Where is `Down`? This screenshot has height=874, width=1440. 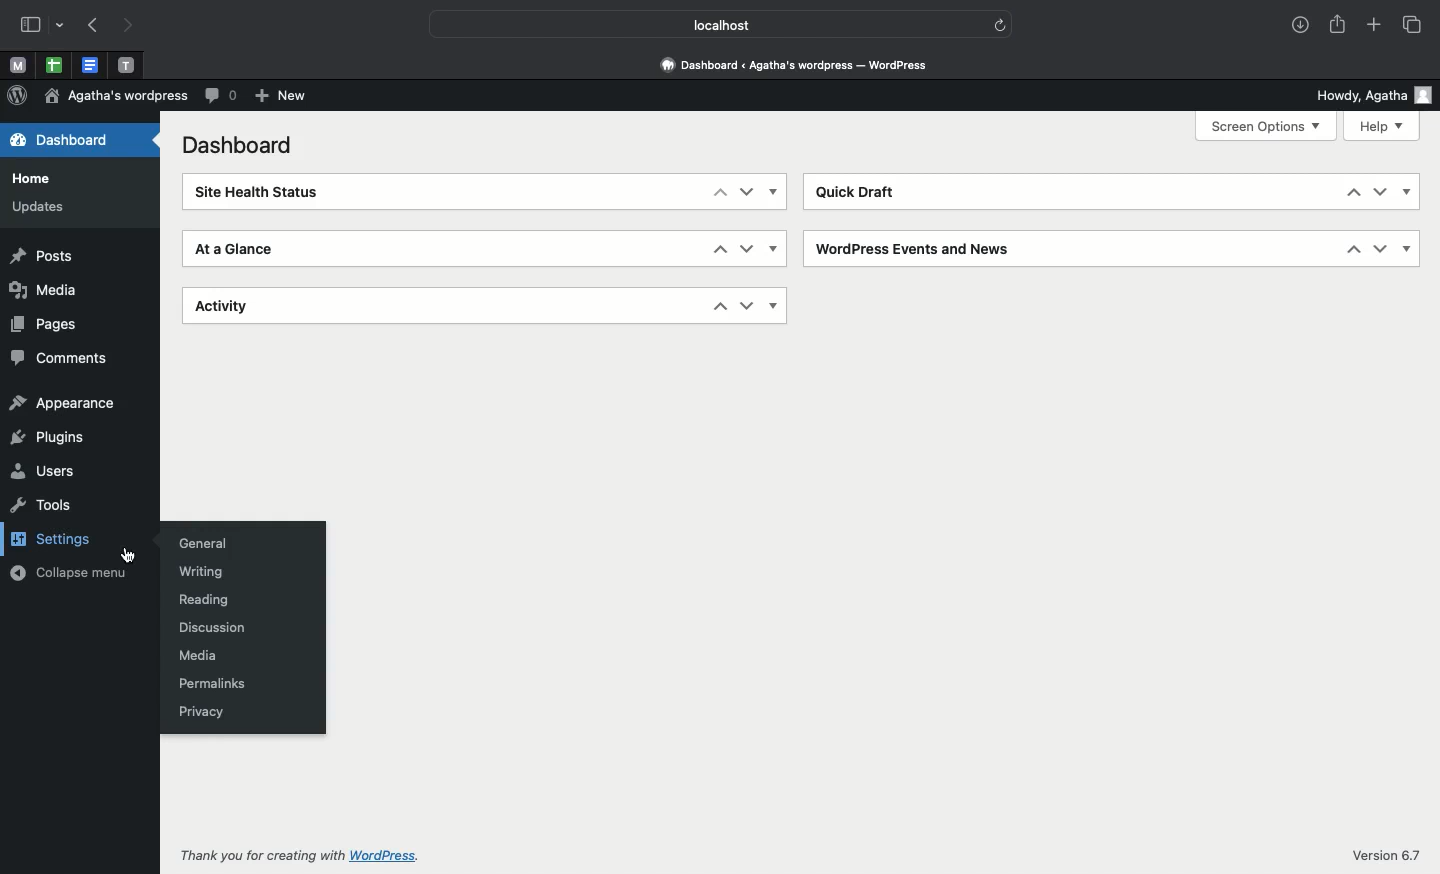 Down is located at coordinates (750, 193).